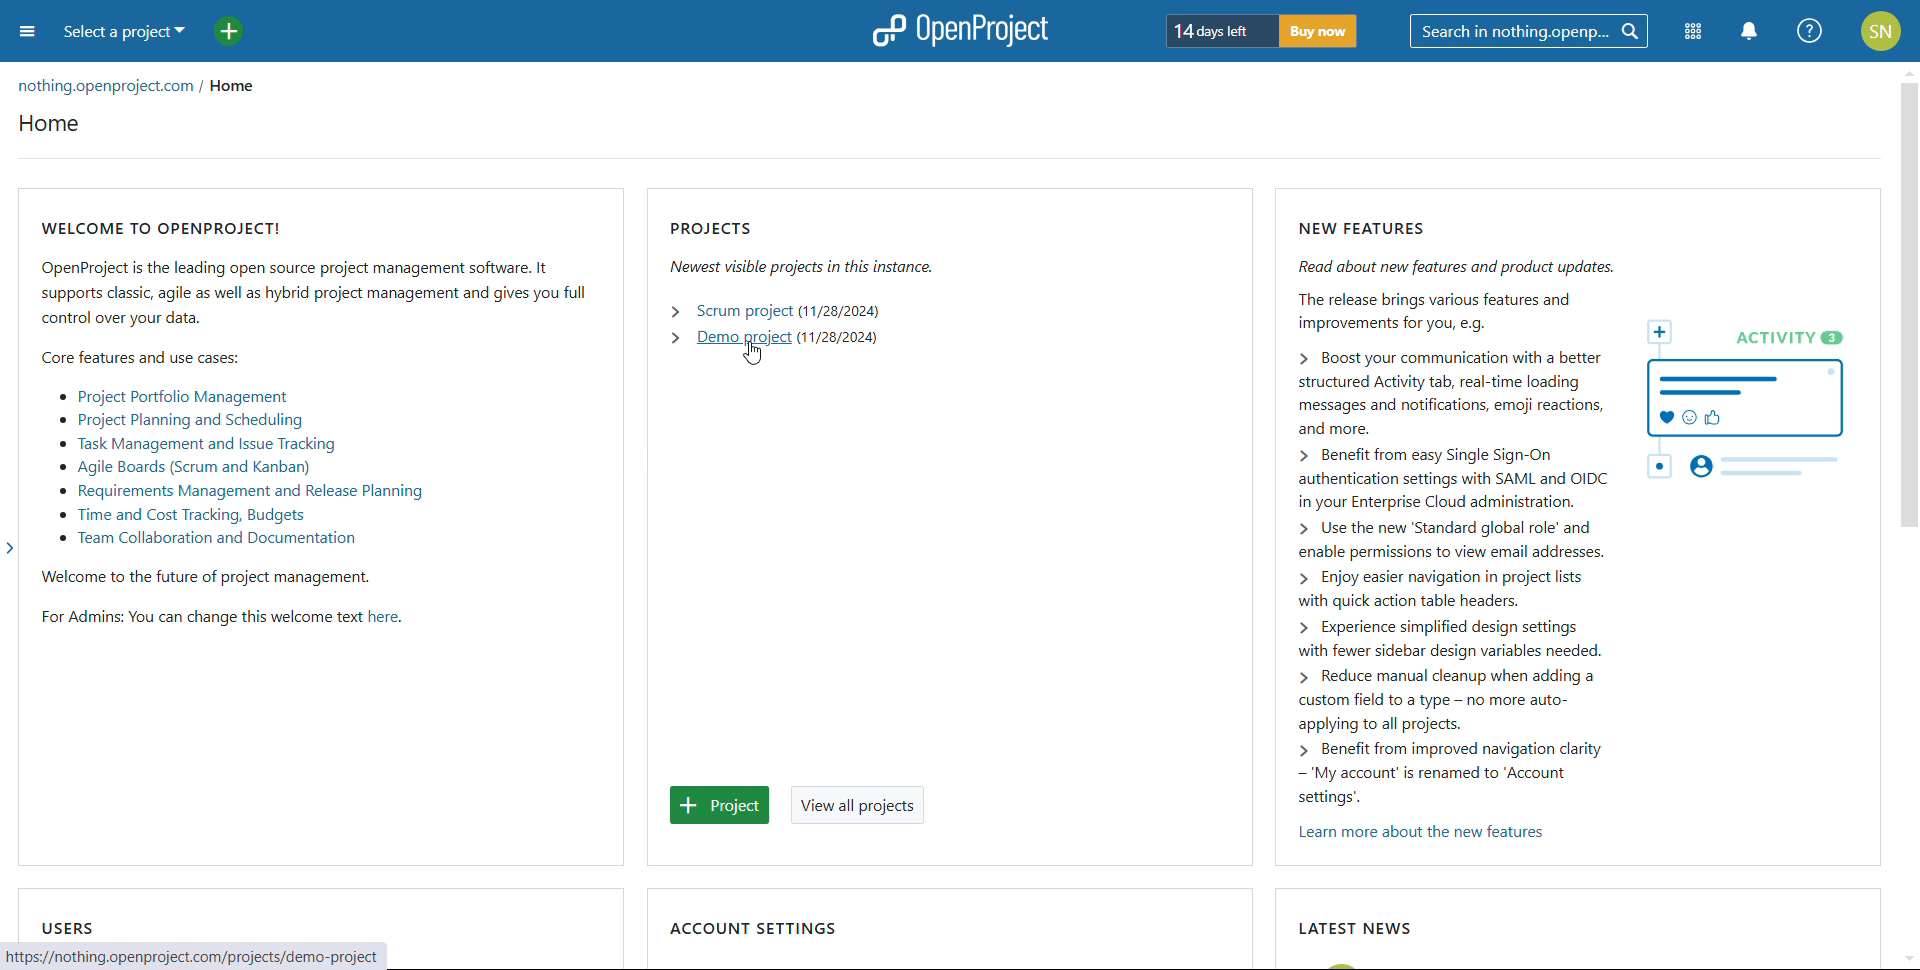 This screenshot has height=970, width=1920. I want to click on help, so click(1809, 31).